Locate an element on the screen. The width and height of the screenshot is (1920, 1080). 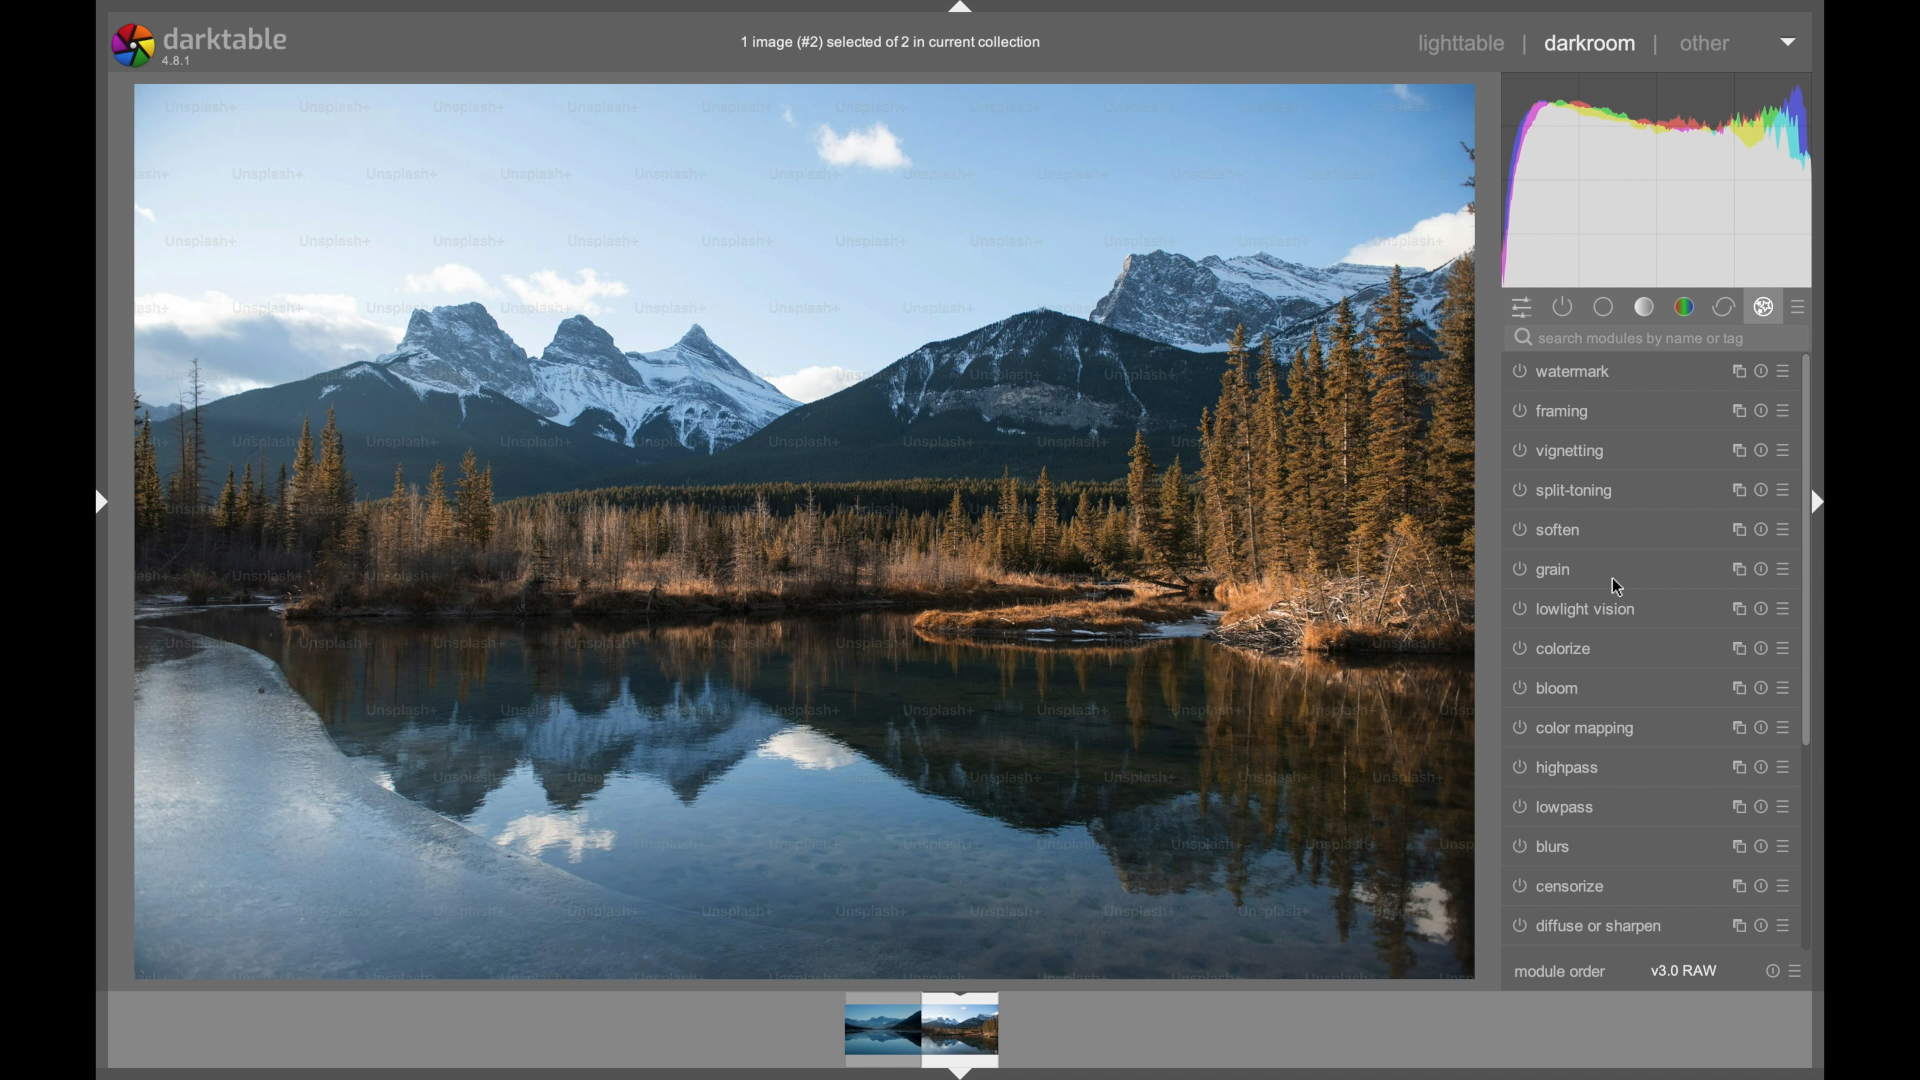
module order is located at coordinates (1559, 973).